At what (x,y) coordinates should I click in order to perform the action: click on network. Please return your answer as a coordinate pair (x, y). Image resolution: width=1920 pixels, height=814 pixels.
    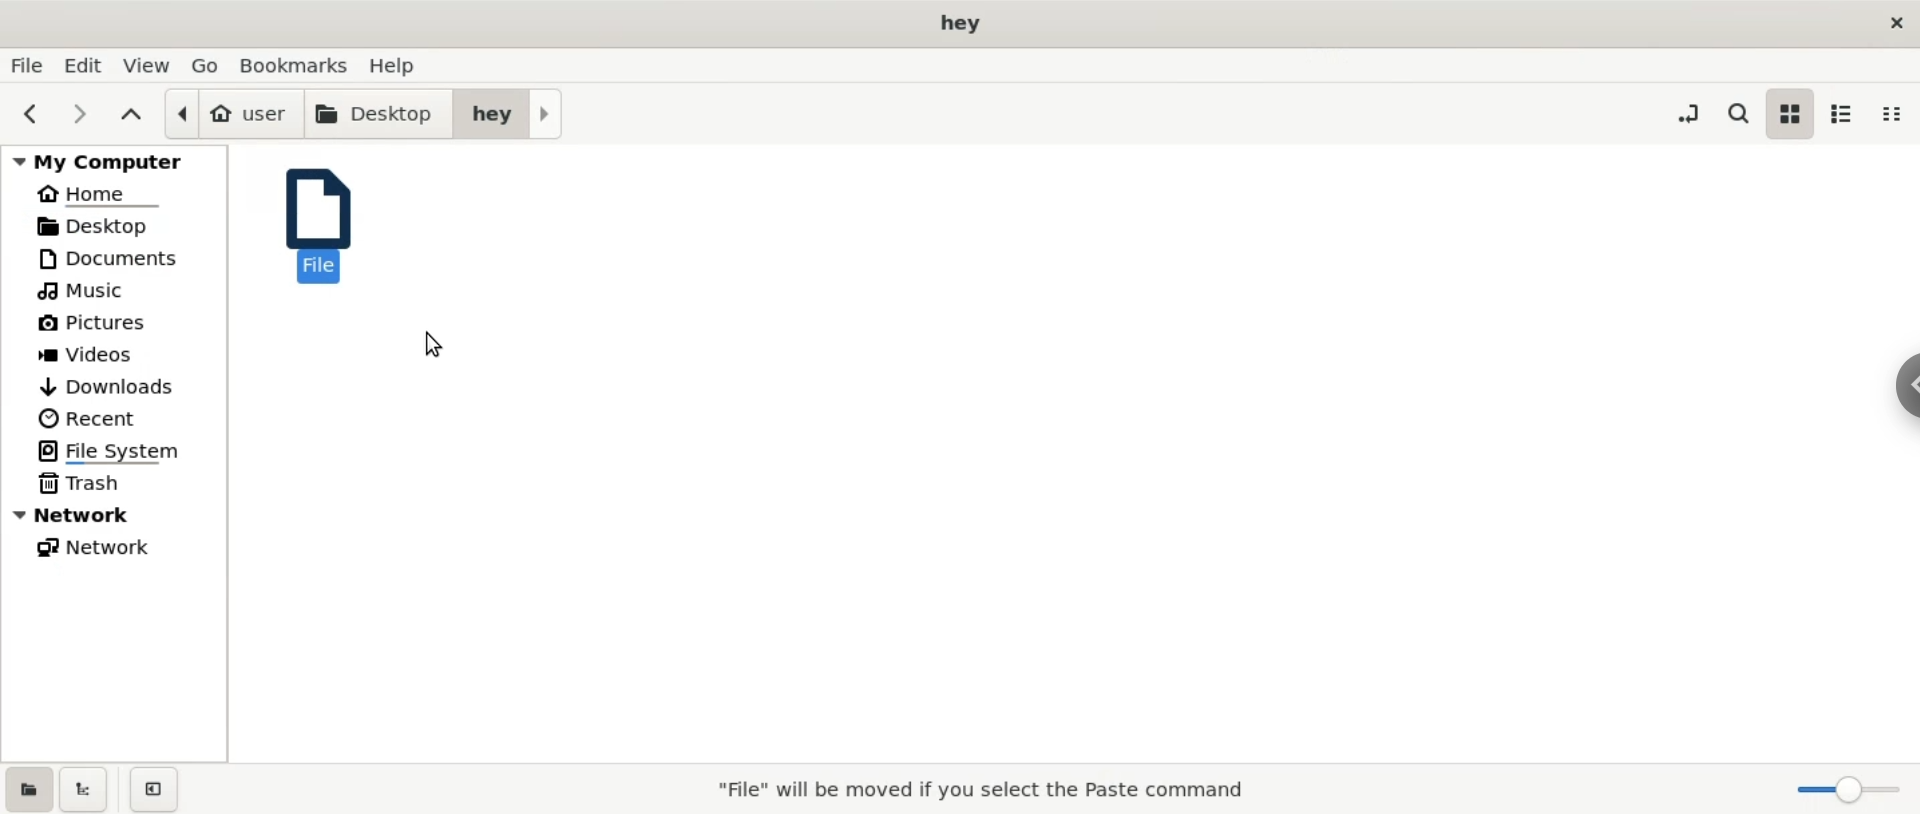
    Looking at the image, I should click on (117, 516).